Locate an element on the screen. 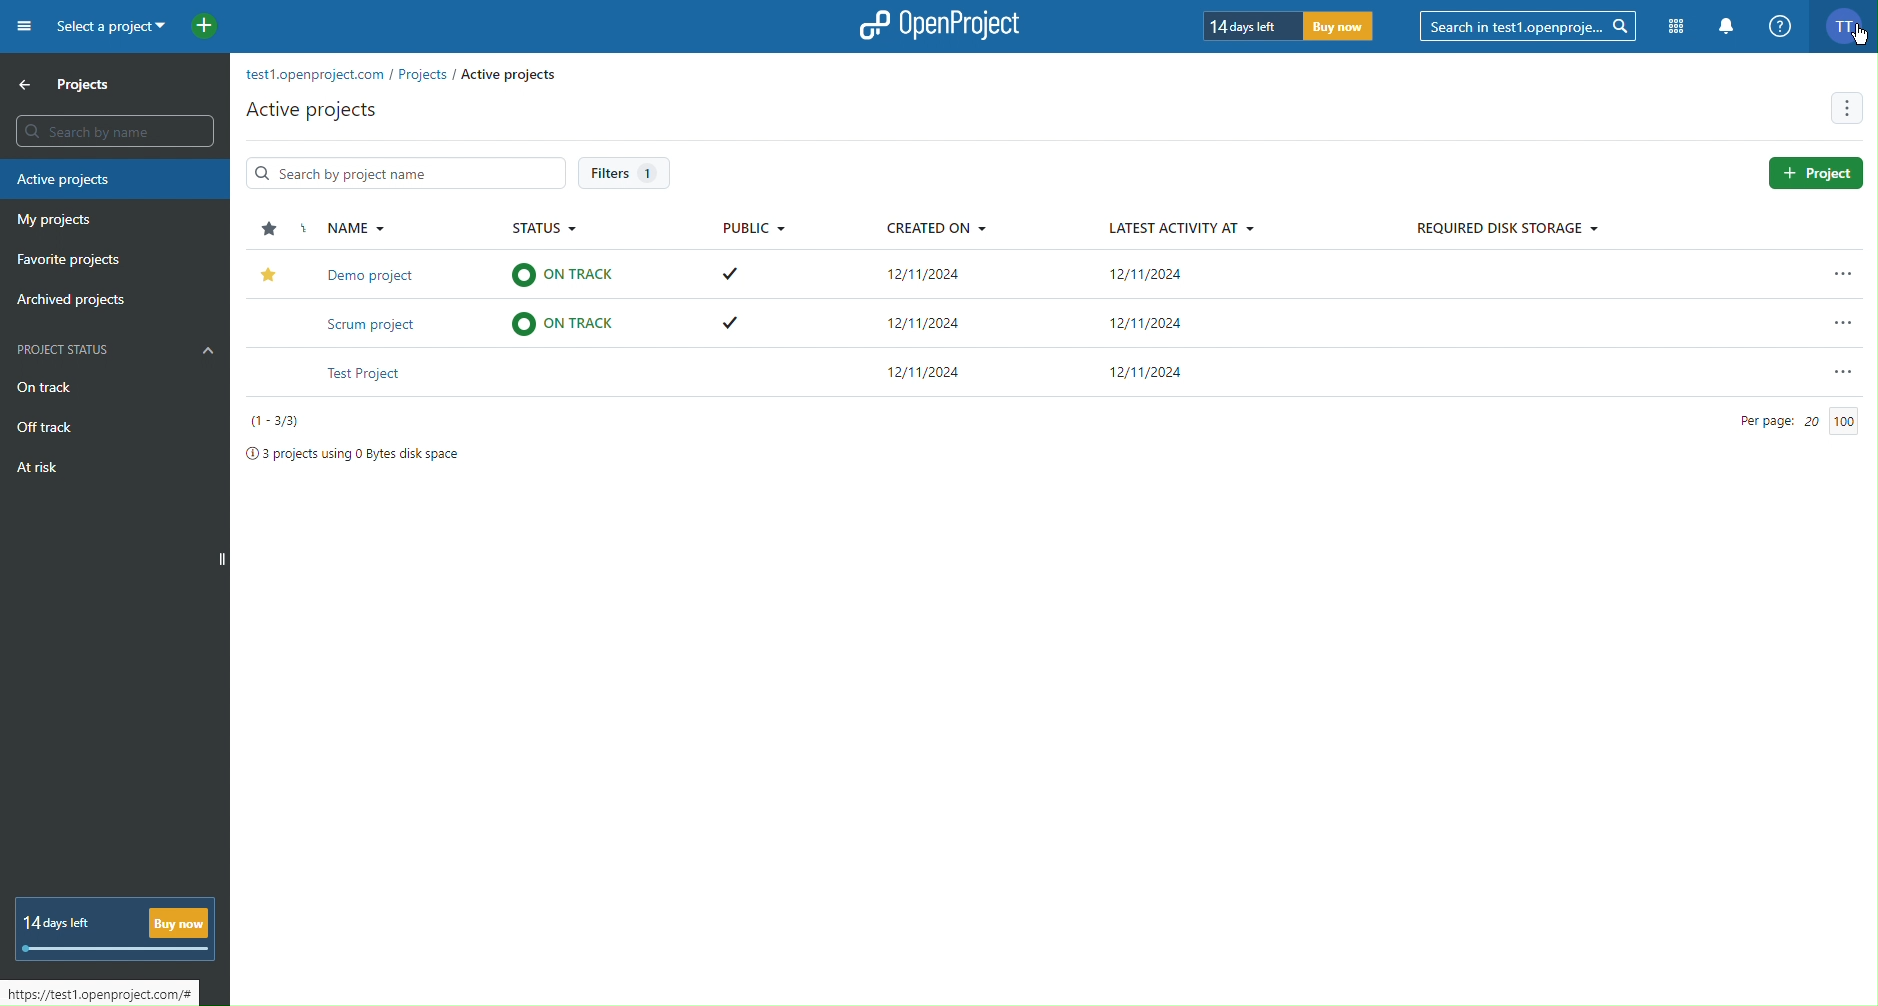 This screenshot has width=1878, height=1006. Star is located at coordinates (268, 272).